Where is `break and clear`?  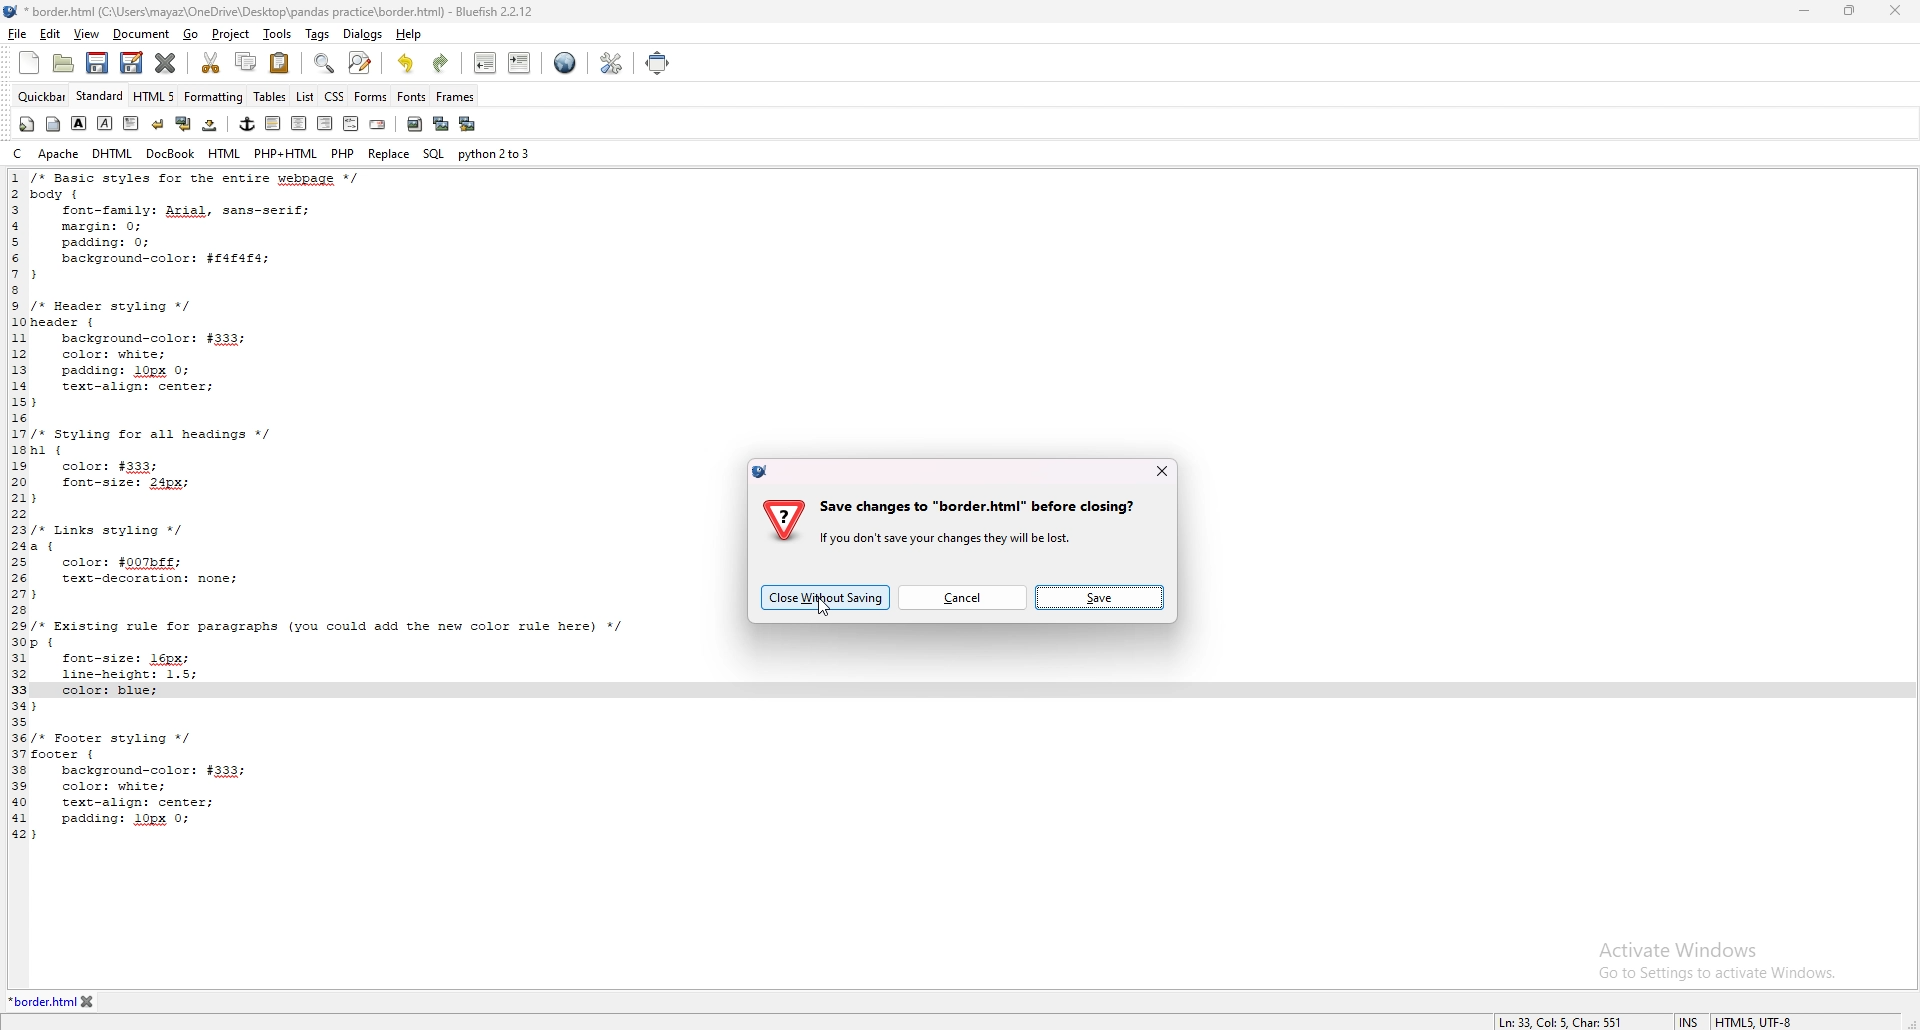 break and clear is located at coordinates (184, 125).